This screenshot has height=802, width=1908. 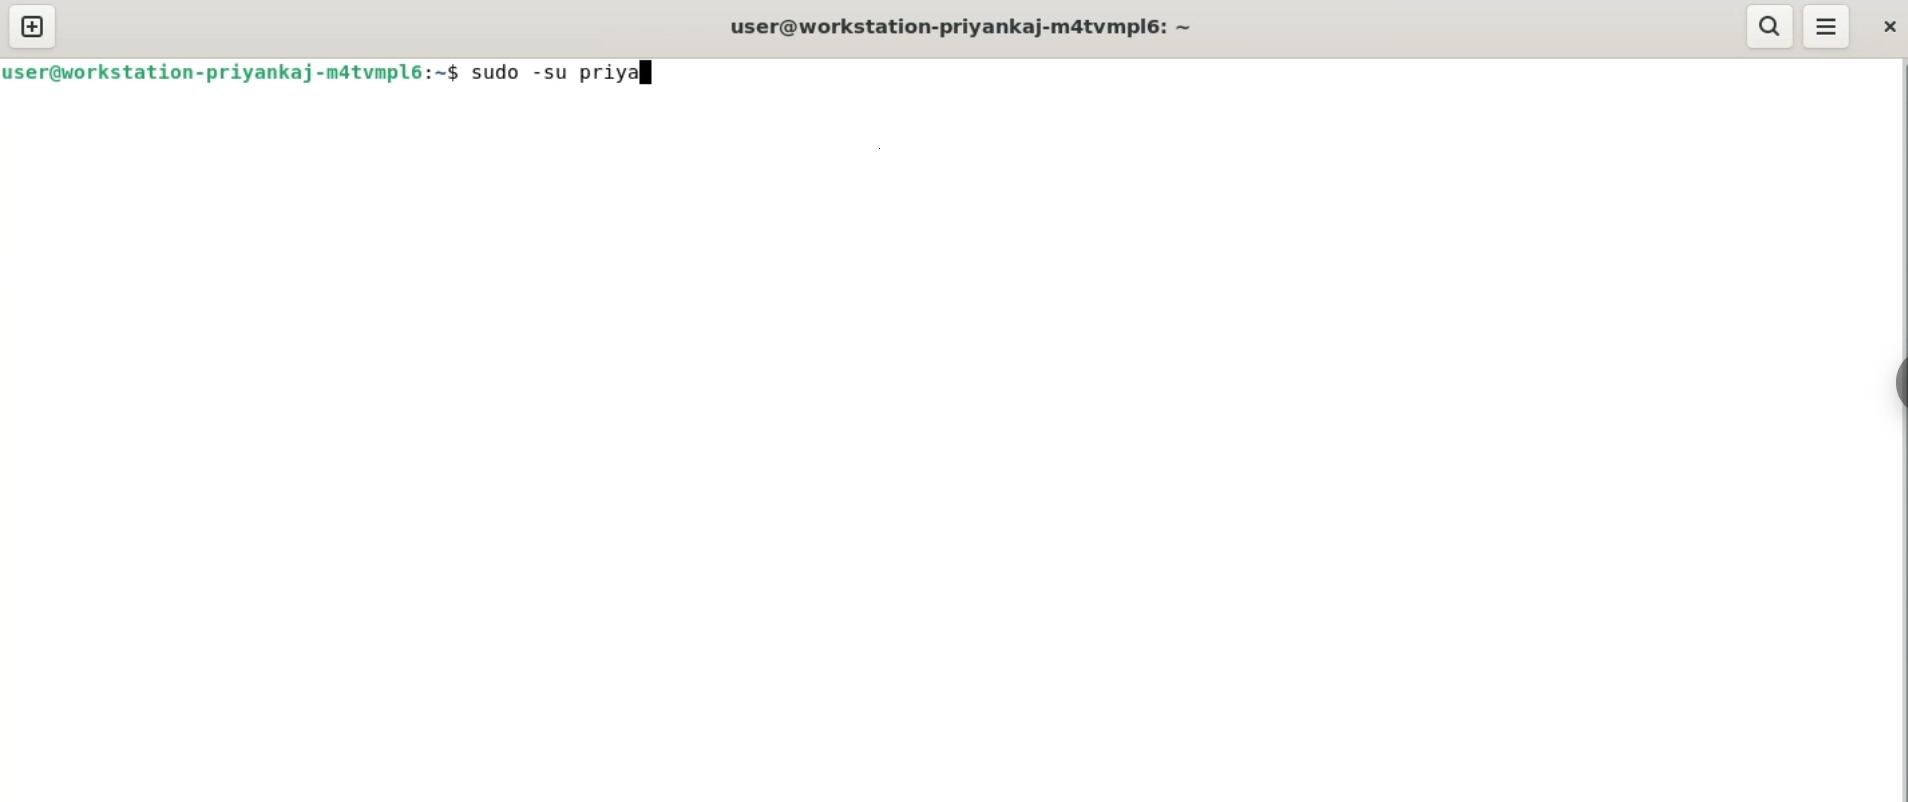 What do you see at coordinates (962, 26) in the screenshot?
I see `user@workstation-privankaj-m4tvmpl6: ~` at bounding box center [962, 26].